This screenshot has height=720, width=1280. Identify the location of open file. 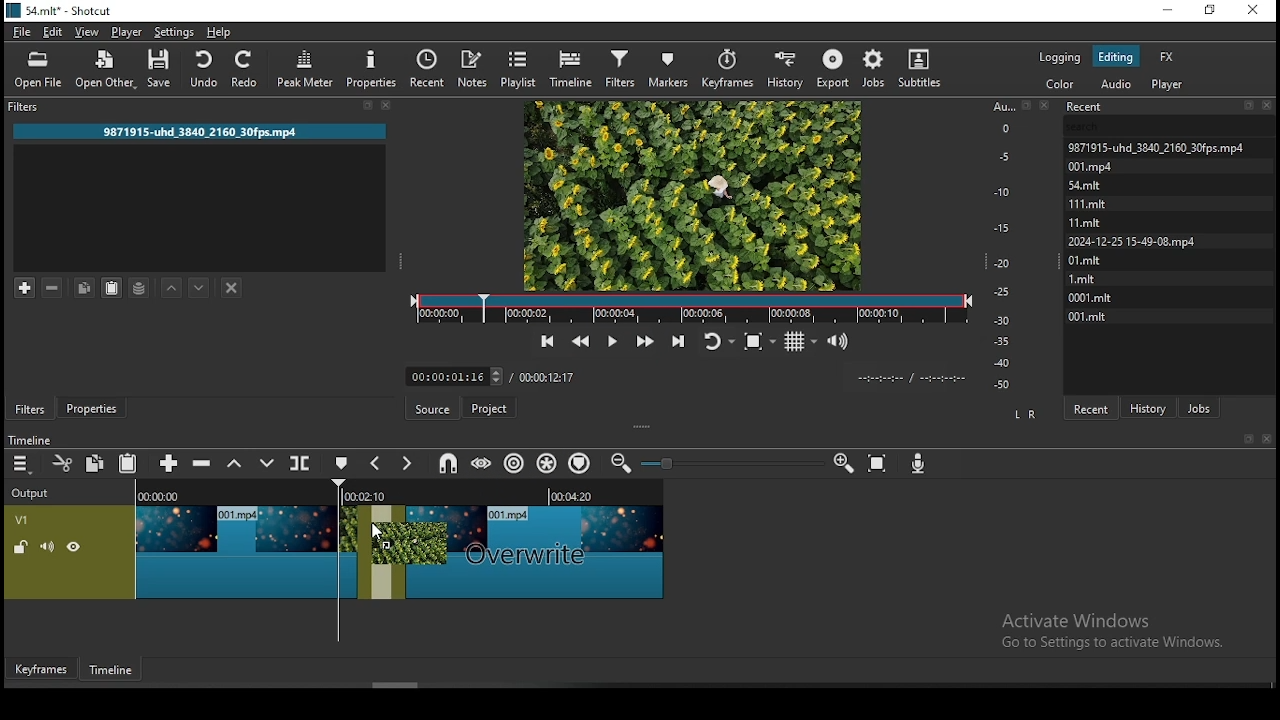
(39, 70).